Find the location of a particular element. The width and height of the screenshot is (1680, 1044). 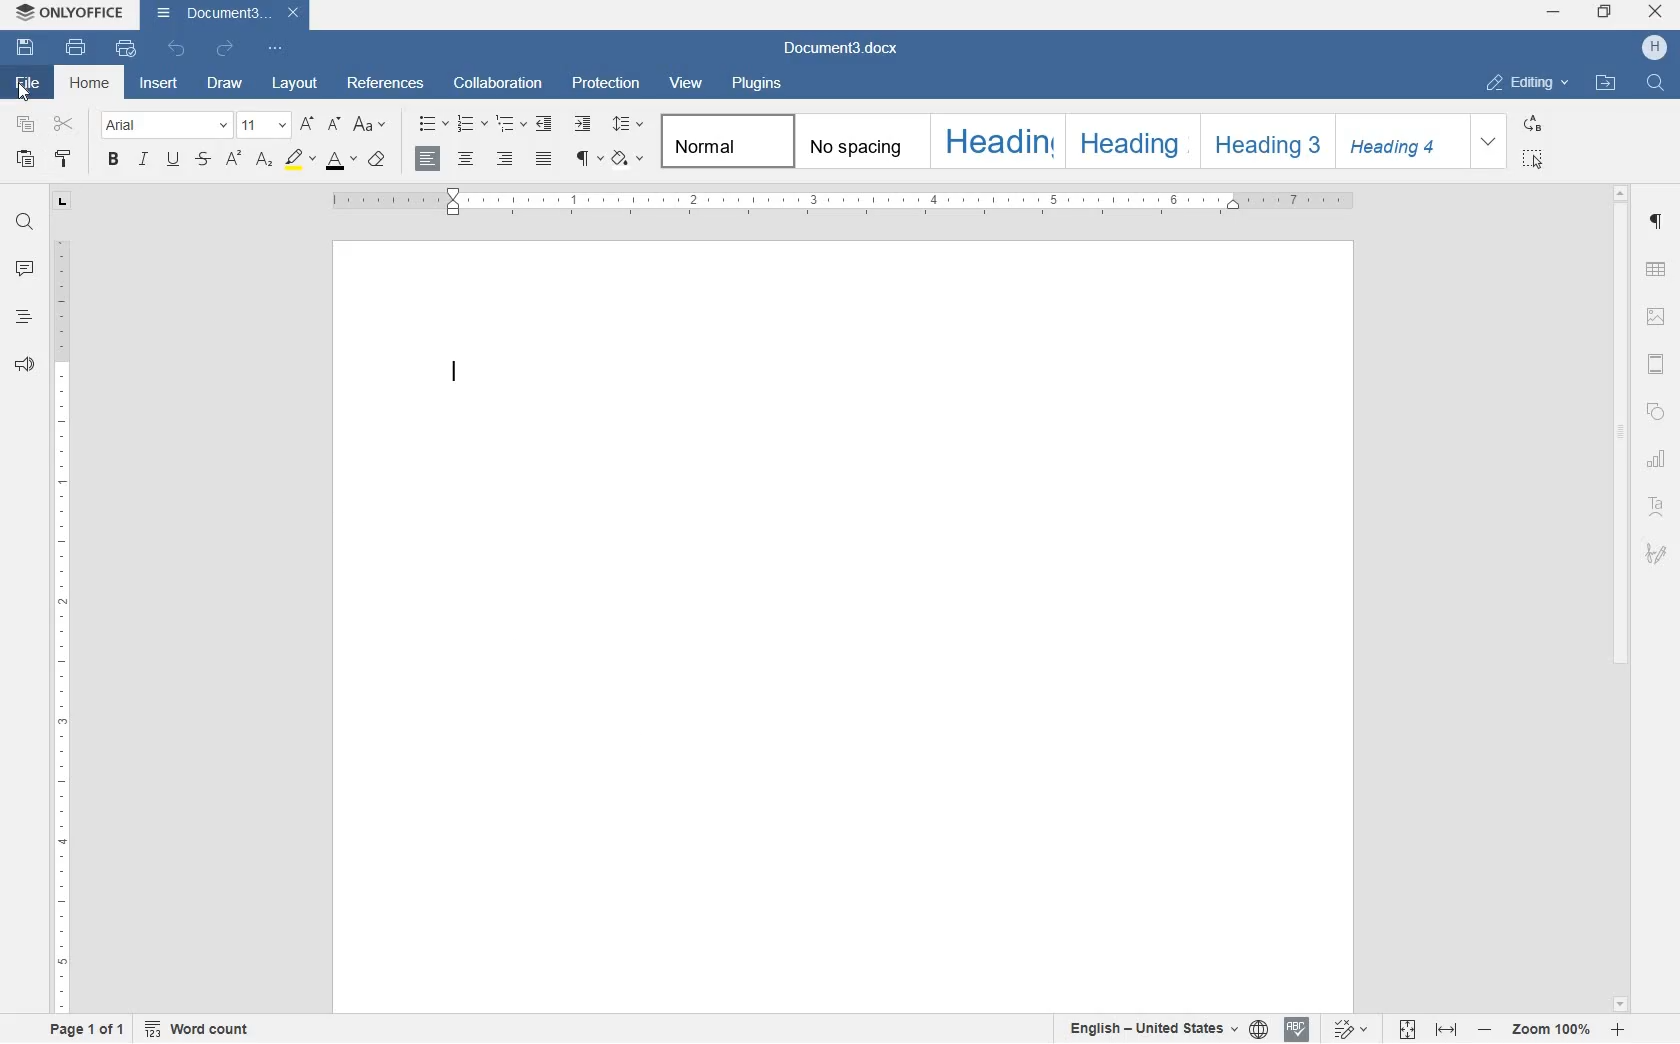

shape settings is located at coordinates (1658, 409).